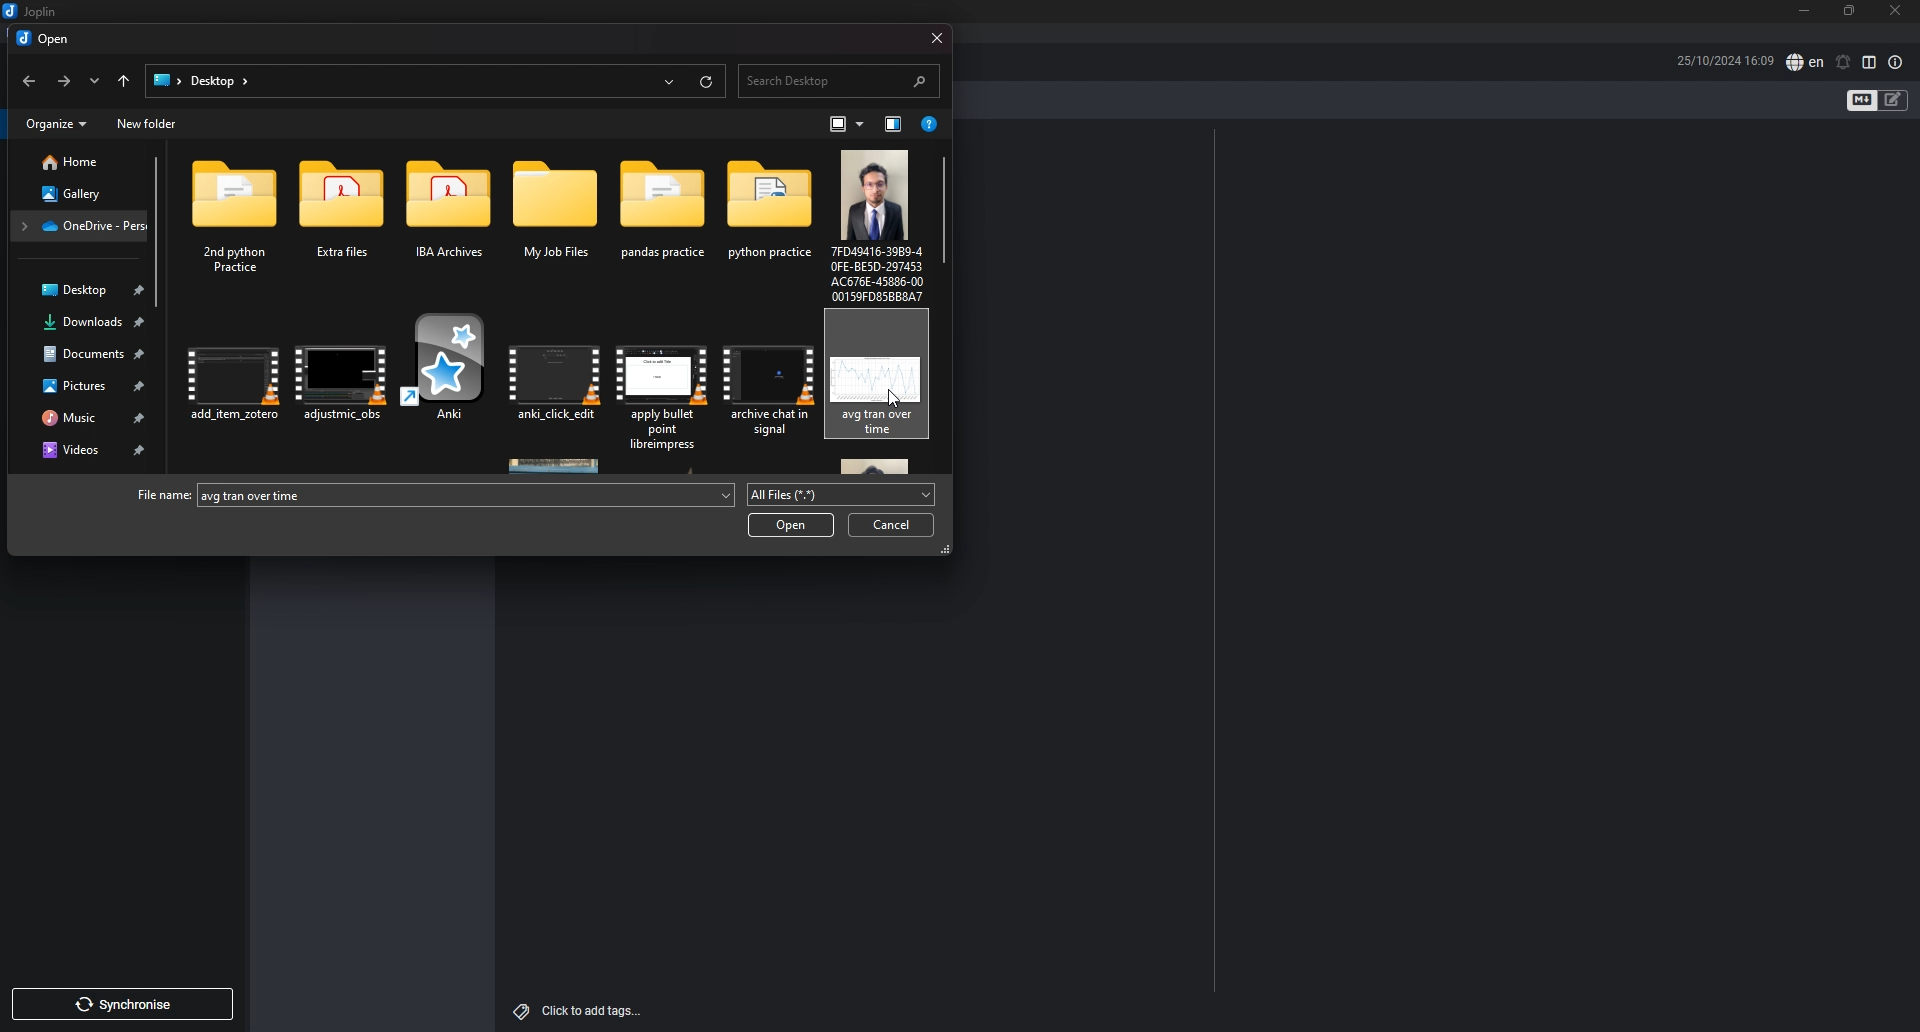 This screenshot has height=1032, width=1920. Describe the element at coordinates (121, 1004) in the screenshot. I see `synchronise` at that location.